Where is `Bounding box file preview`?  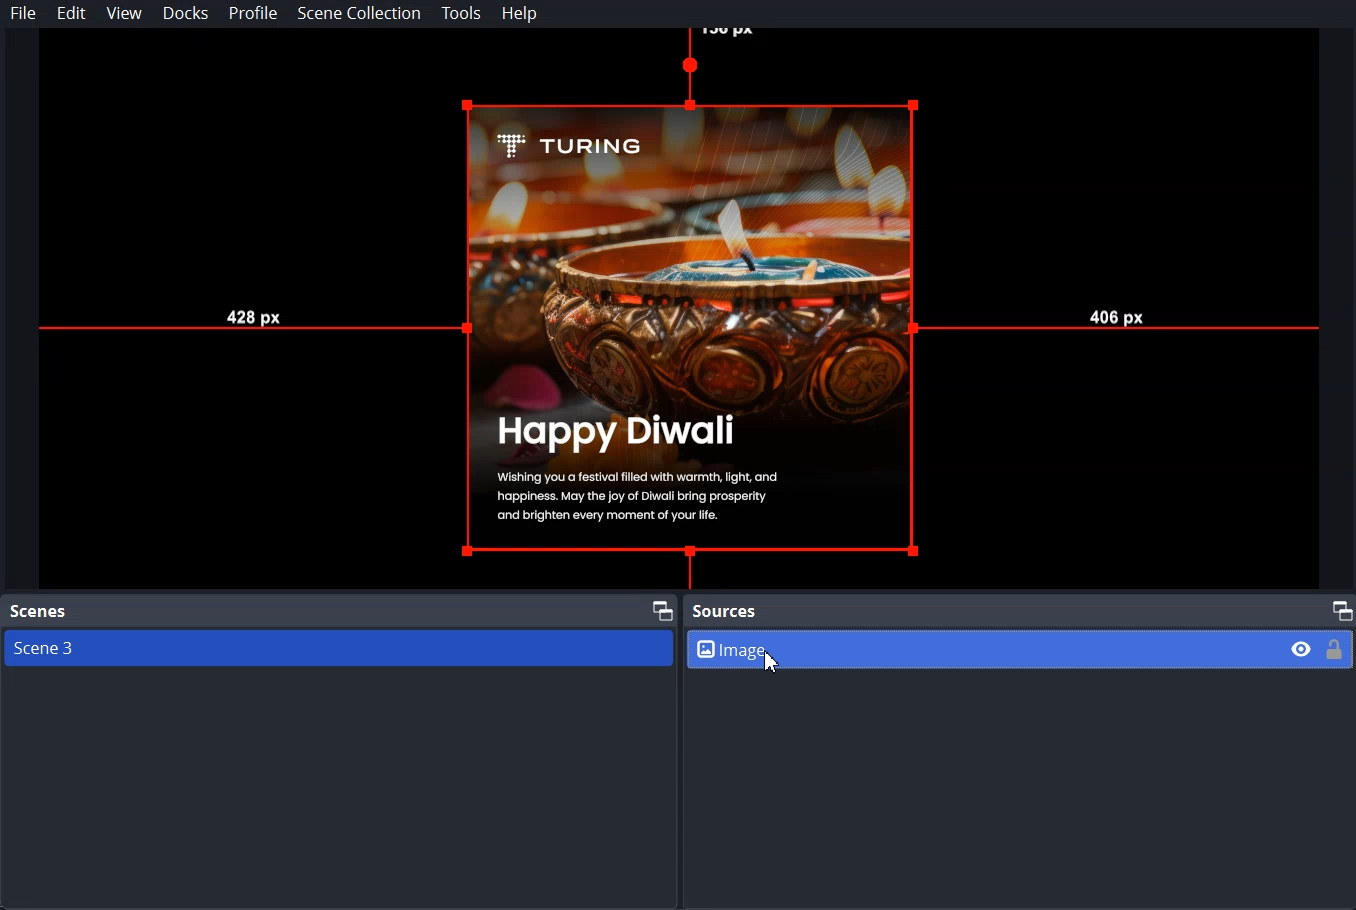
Bounding box file preview is located at coordinates (676, 309).